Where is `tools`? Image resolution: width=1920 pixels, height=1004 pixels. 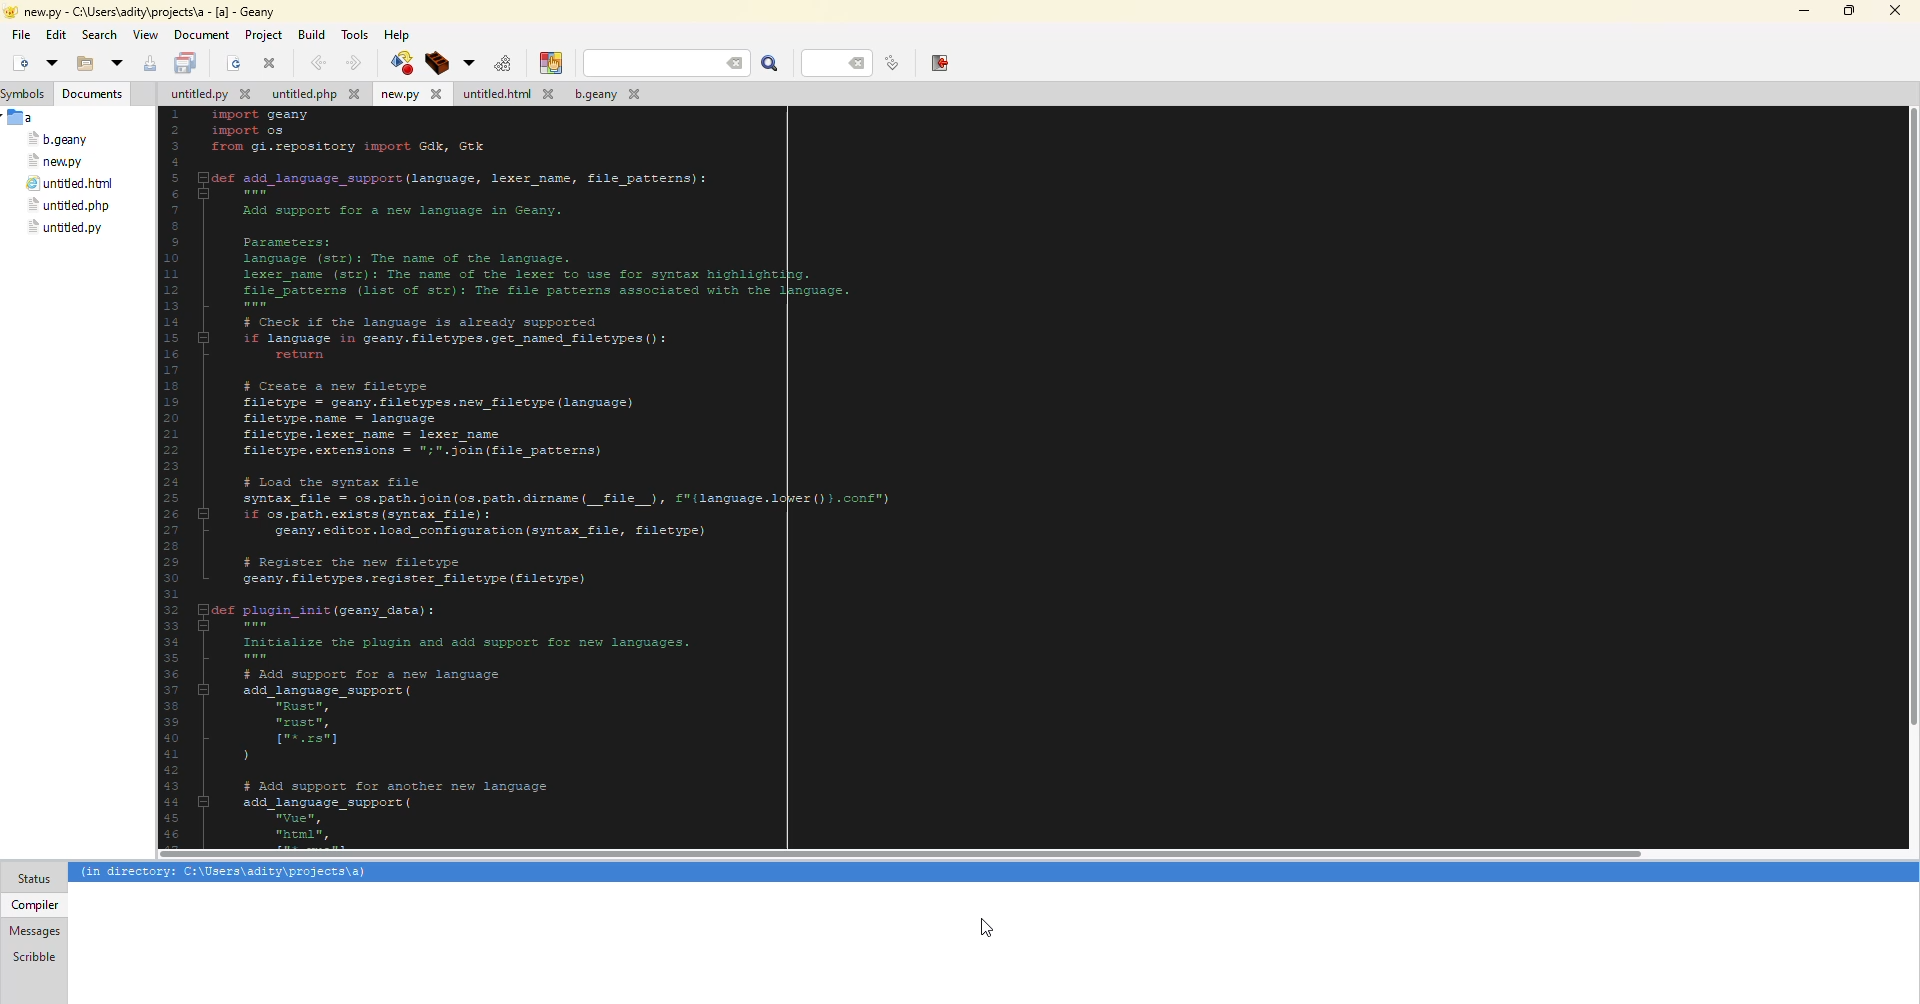 tools is located at coordinates (355, 35).